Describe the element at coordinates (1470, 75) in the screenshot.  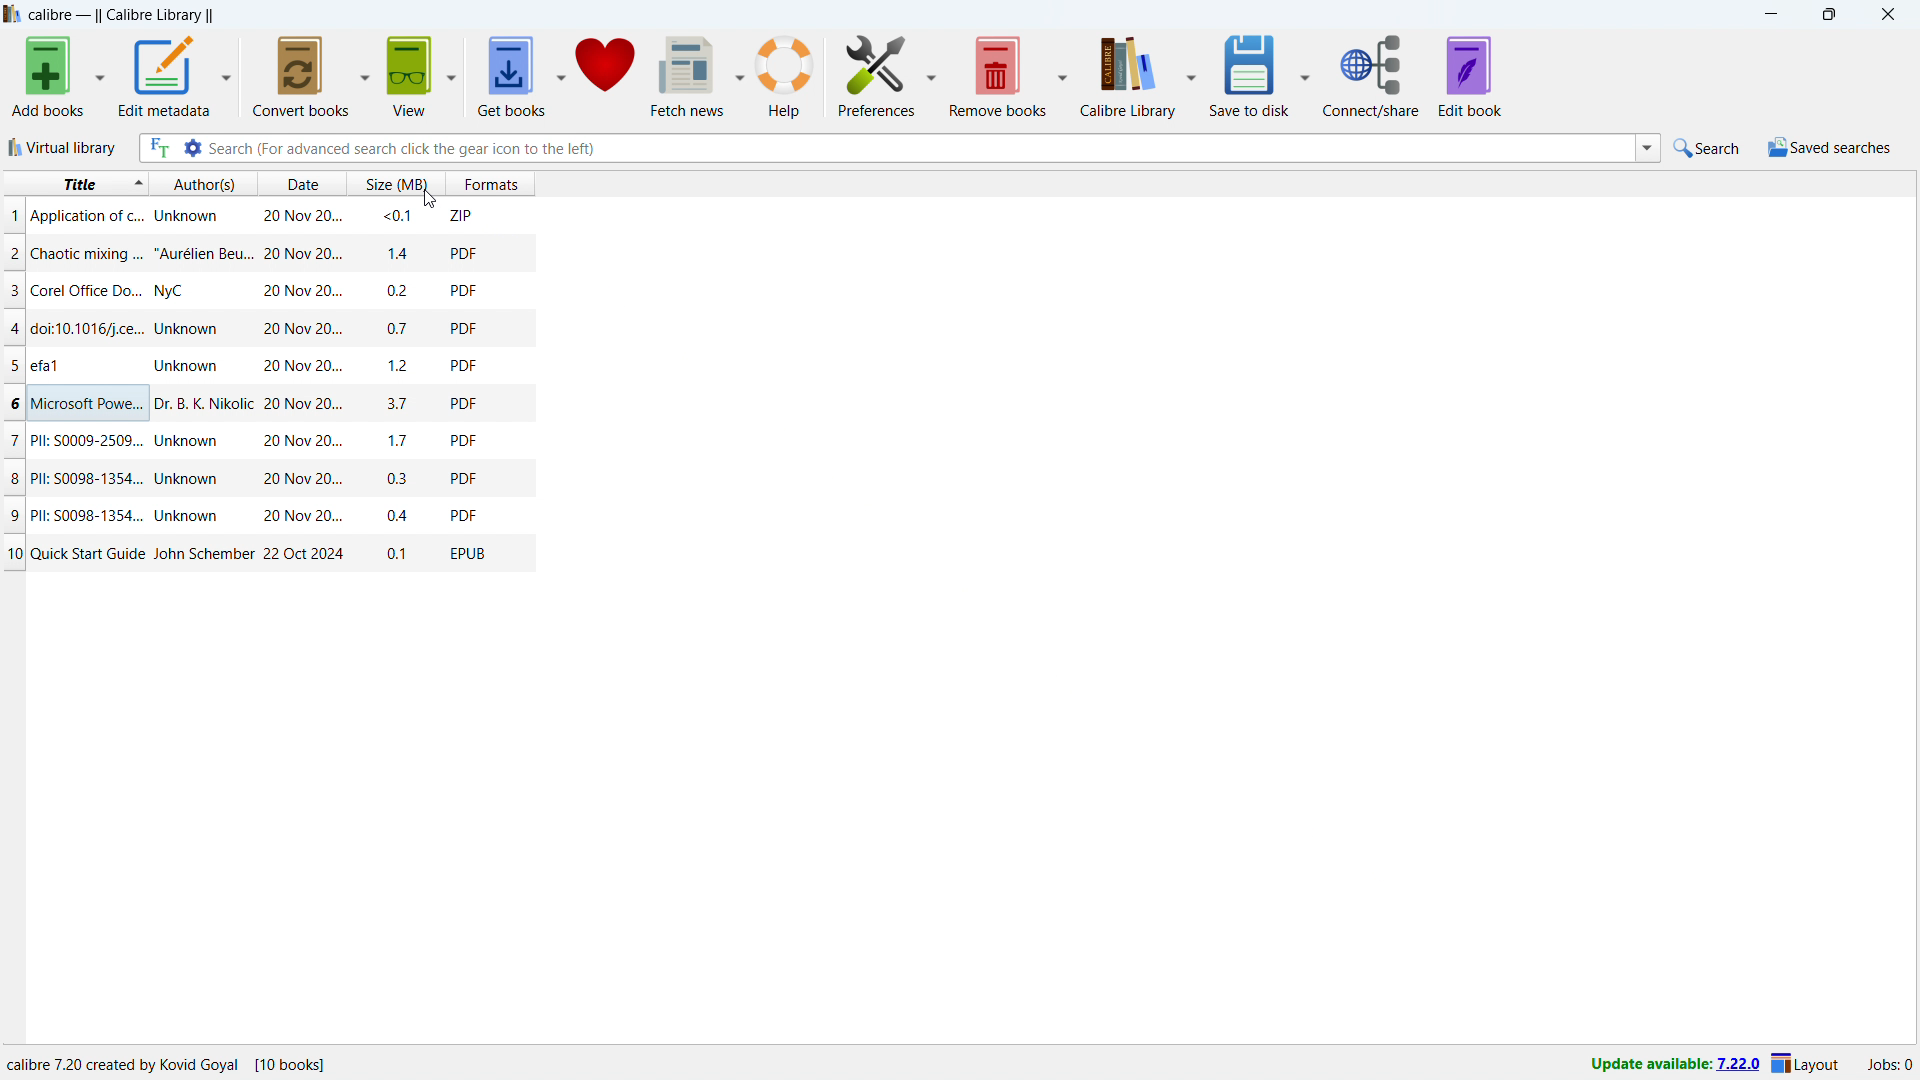
I see `edit book` at that location.